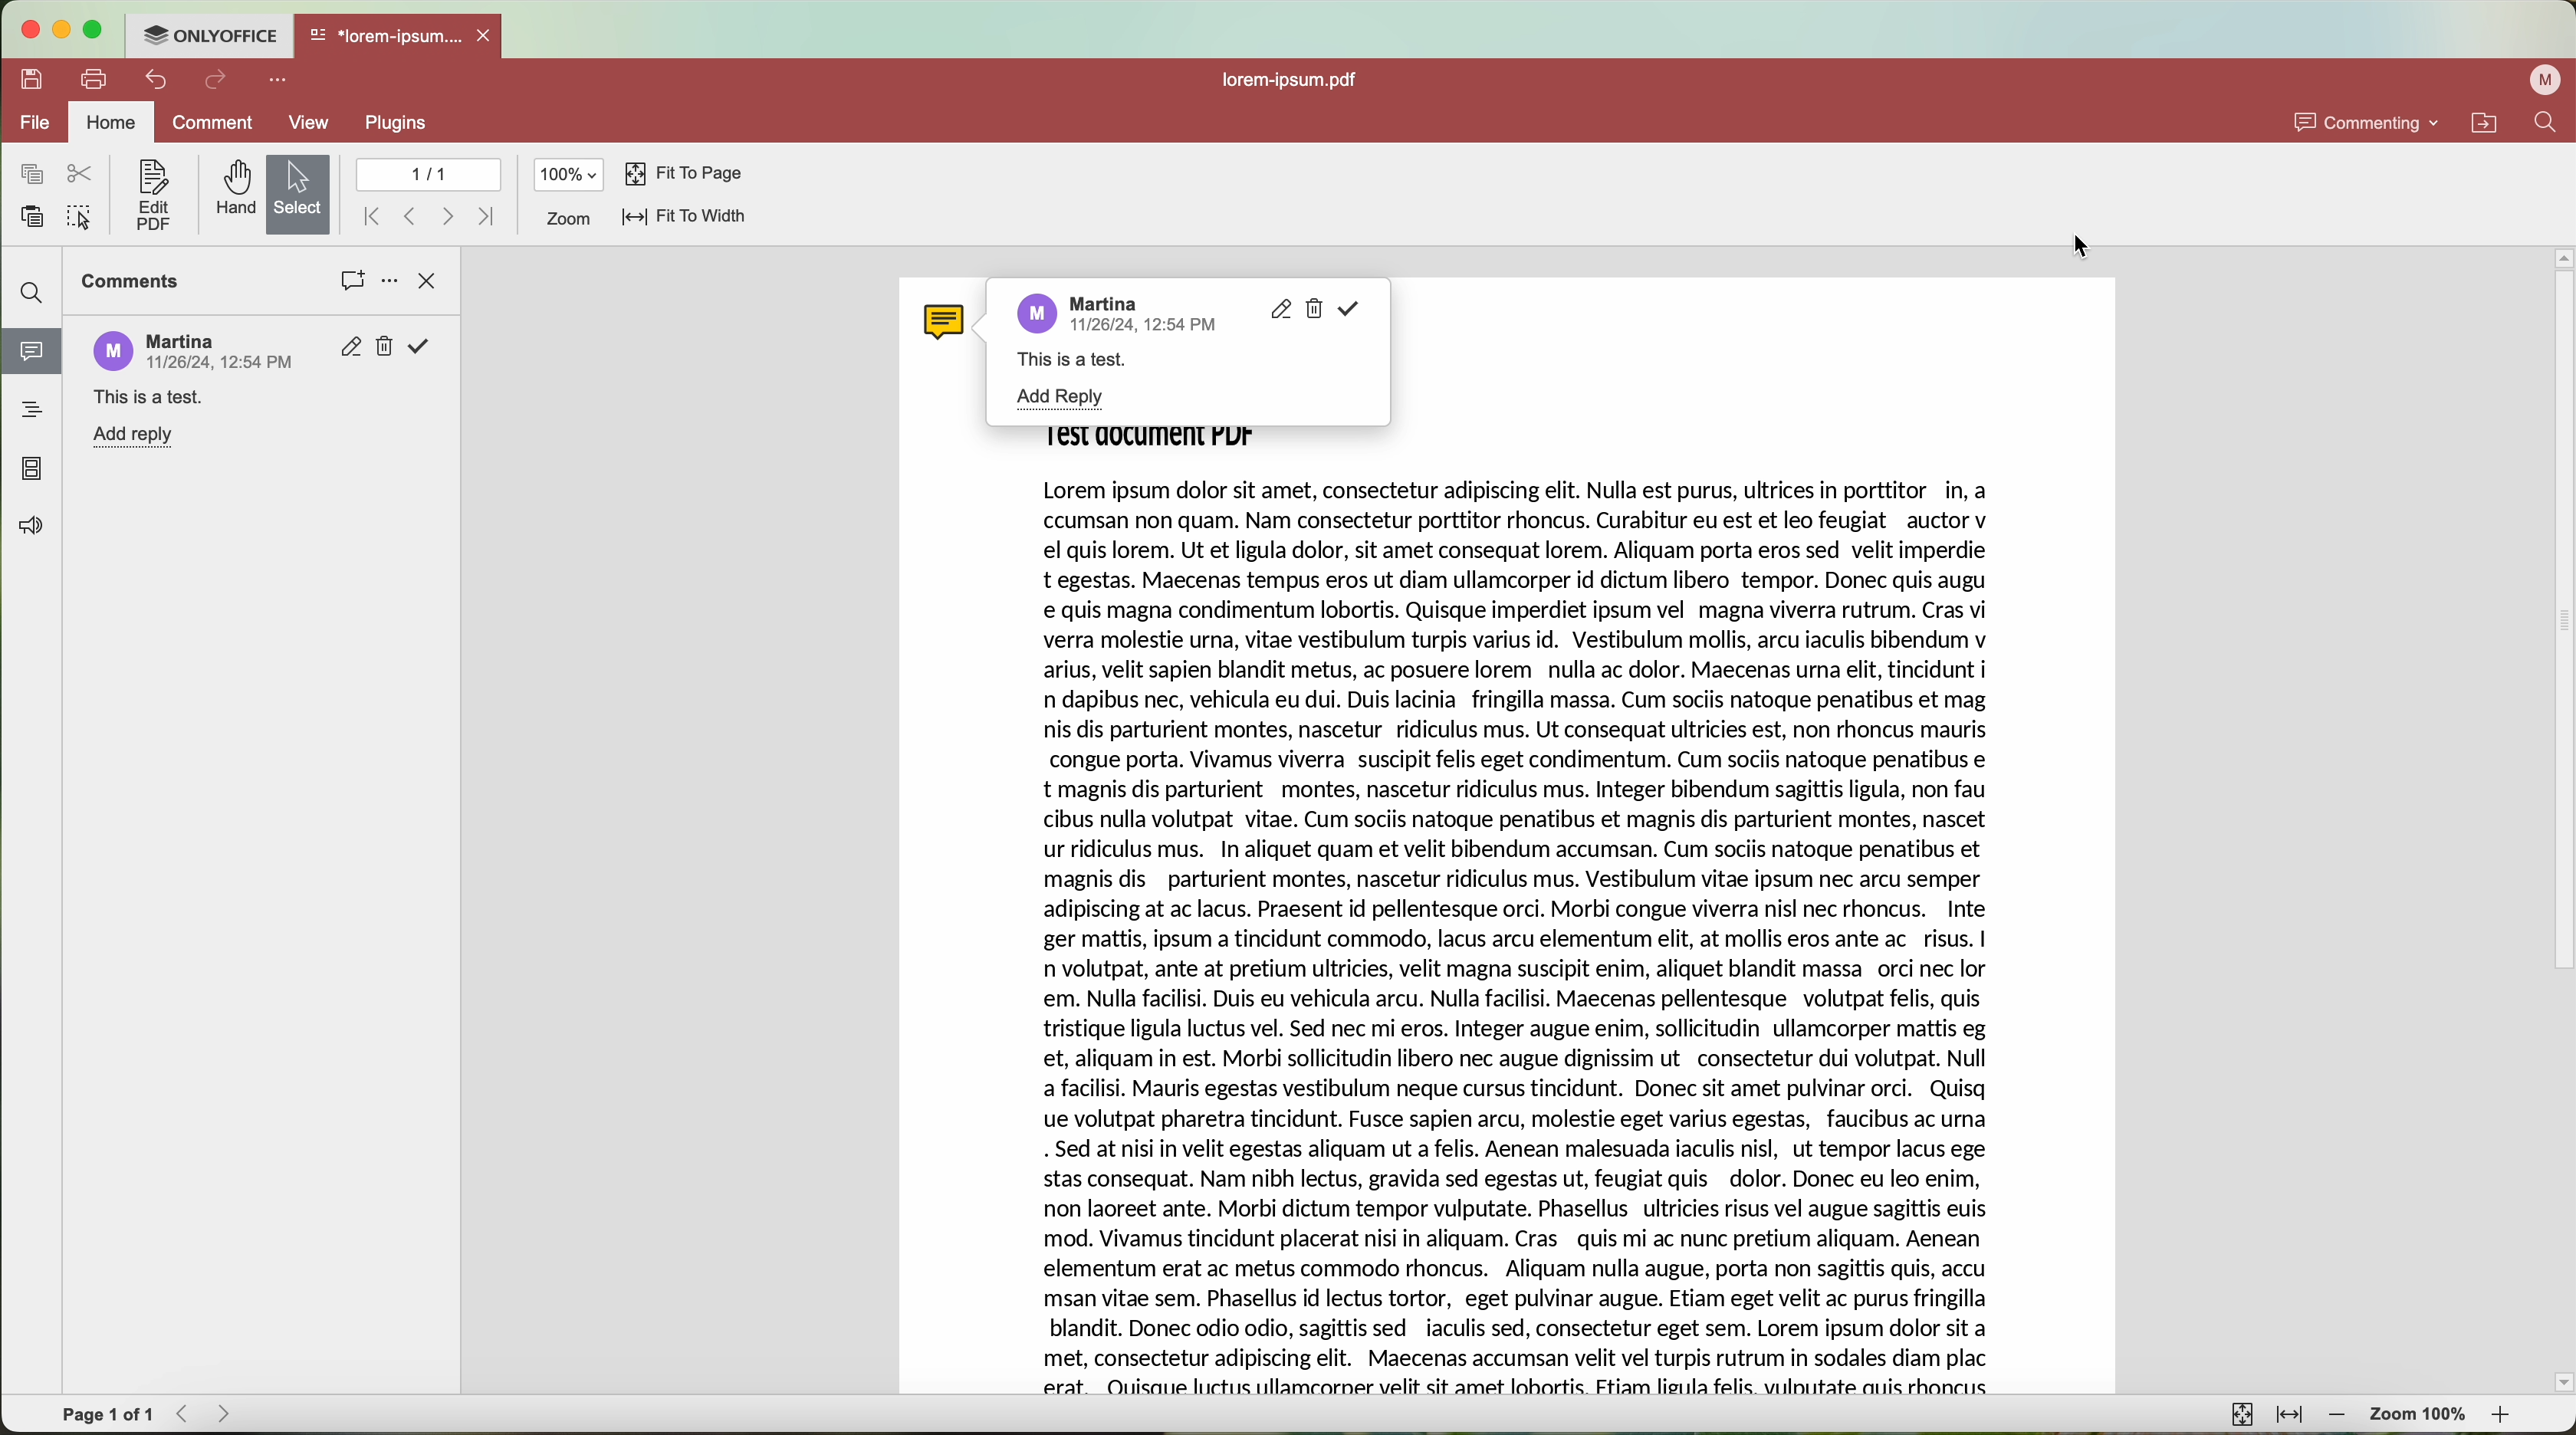 This screenshot has width=2576, height=1435. I want to click on scroll bar, so click(2560, 820).